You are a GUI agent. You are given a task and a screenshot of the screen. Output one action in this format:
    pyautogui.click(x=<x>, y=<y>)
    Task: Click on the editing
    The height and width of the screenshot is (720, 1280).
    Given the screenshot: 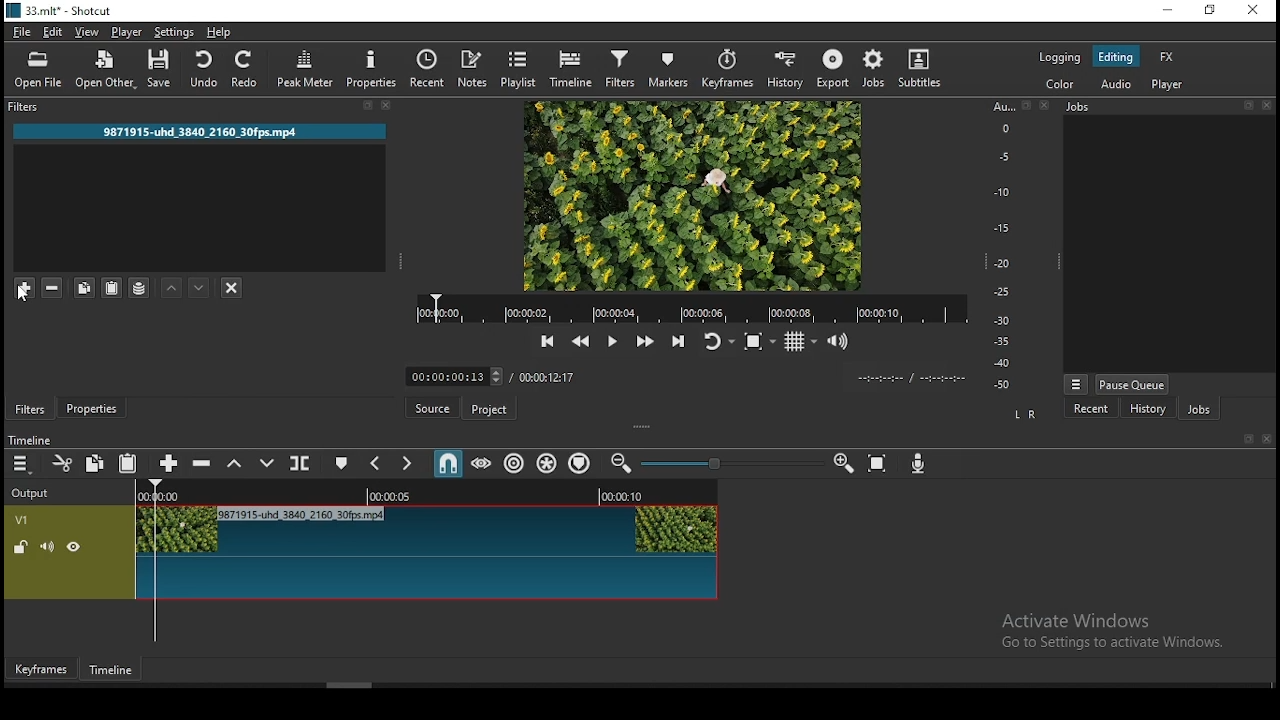 What is the action you would take?
    pyautogui.click(x=1118, y=58)
    